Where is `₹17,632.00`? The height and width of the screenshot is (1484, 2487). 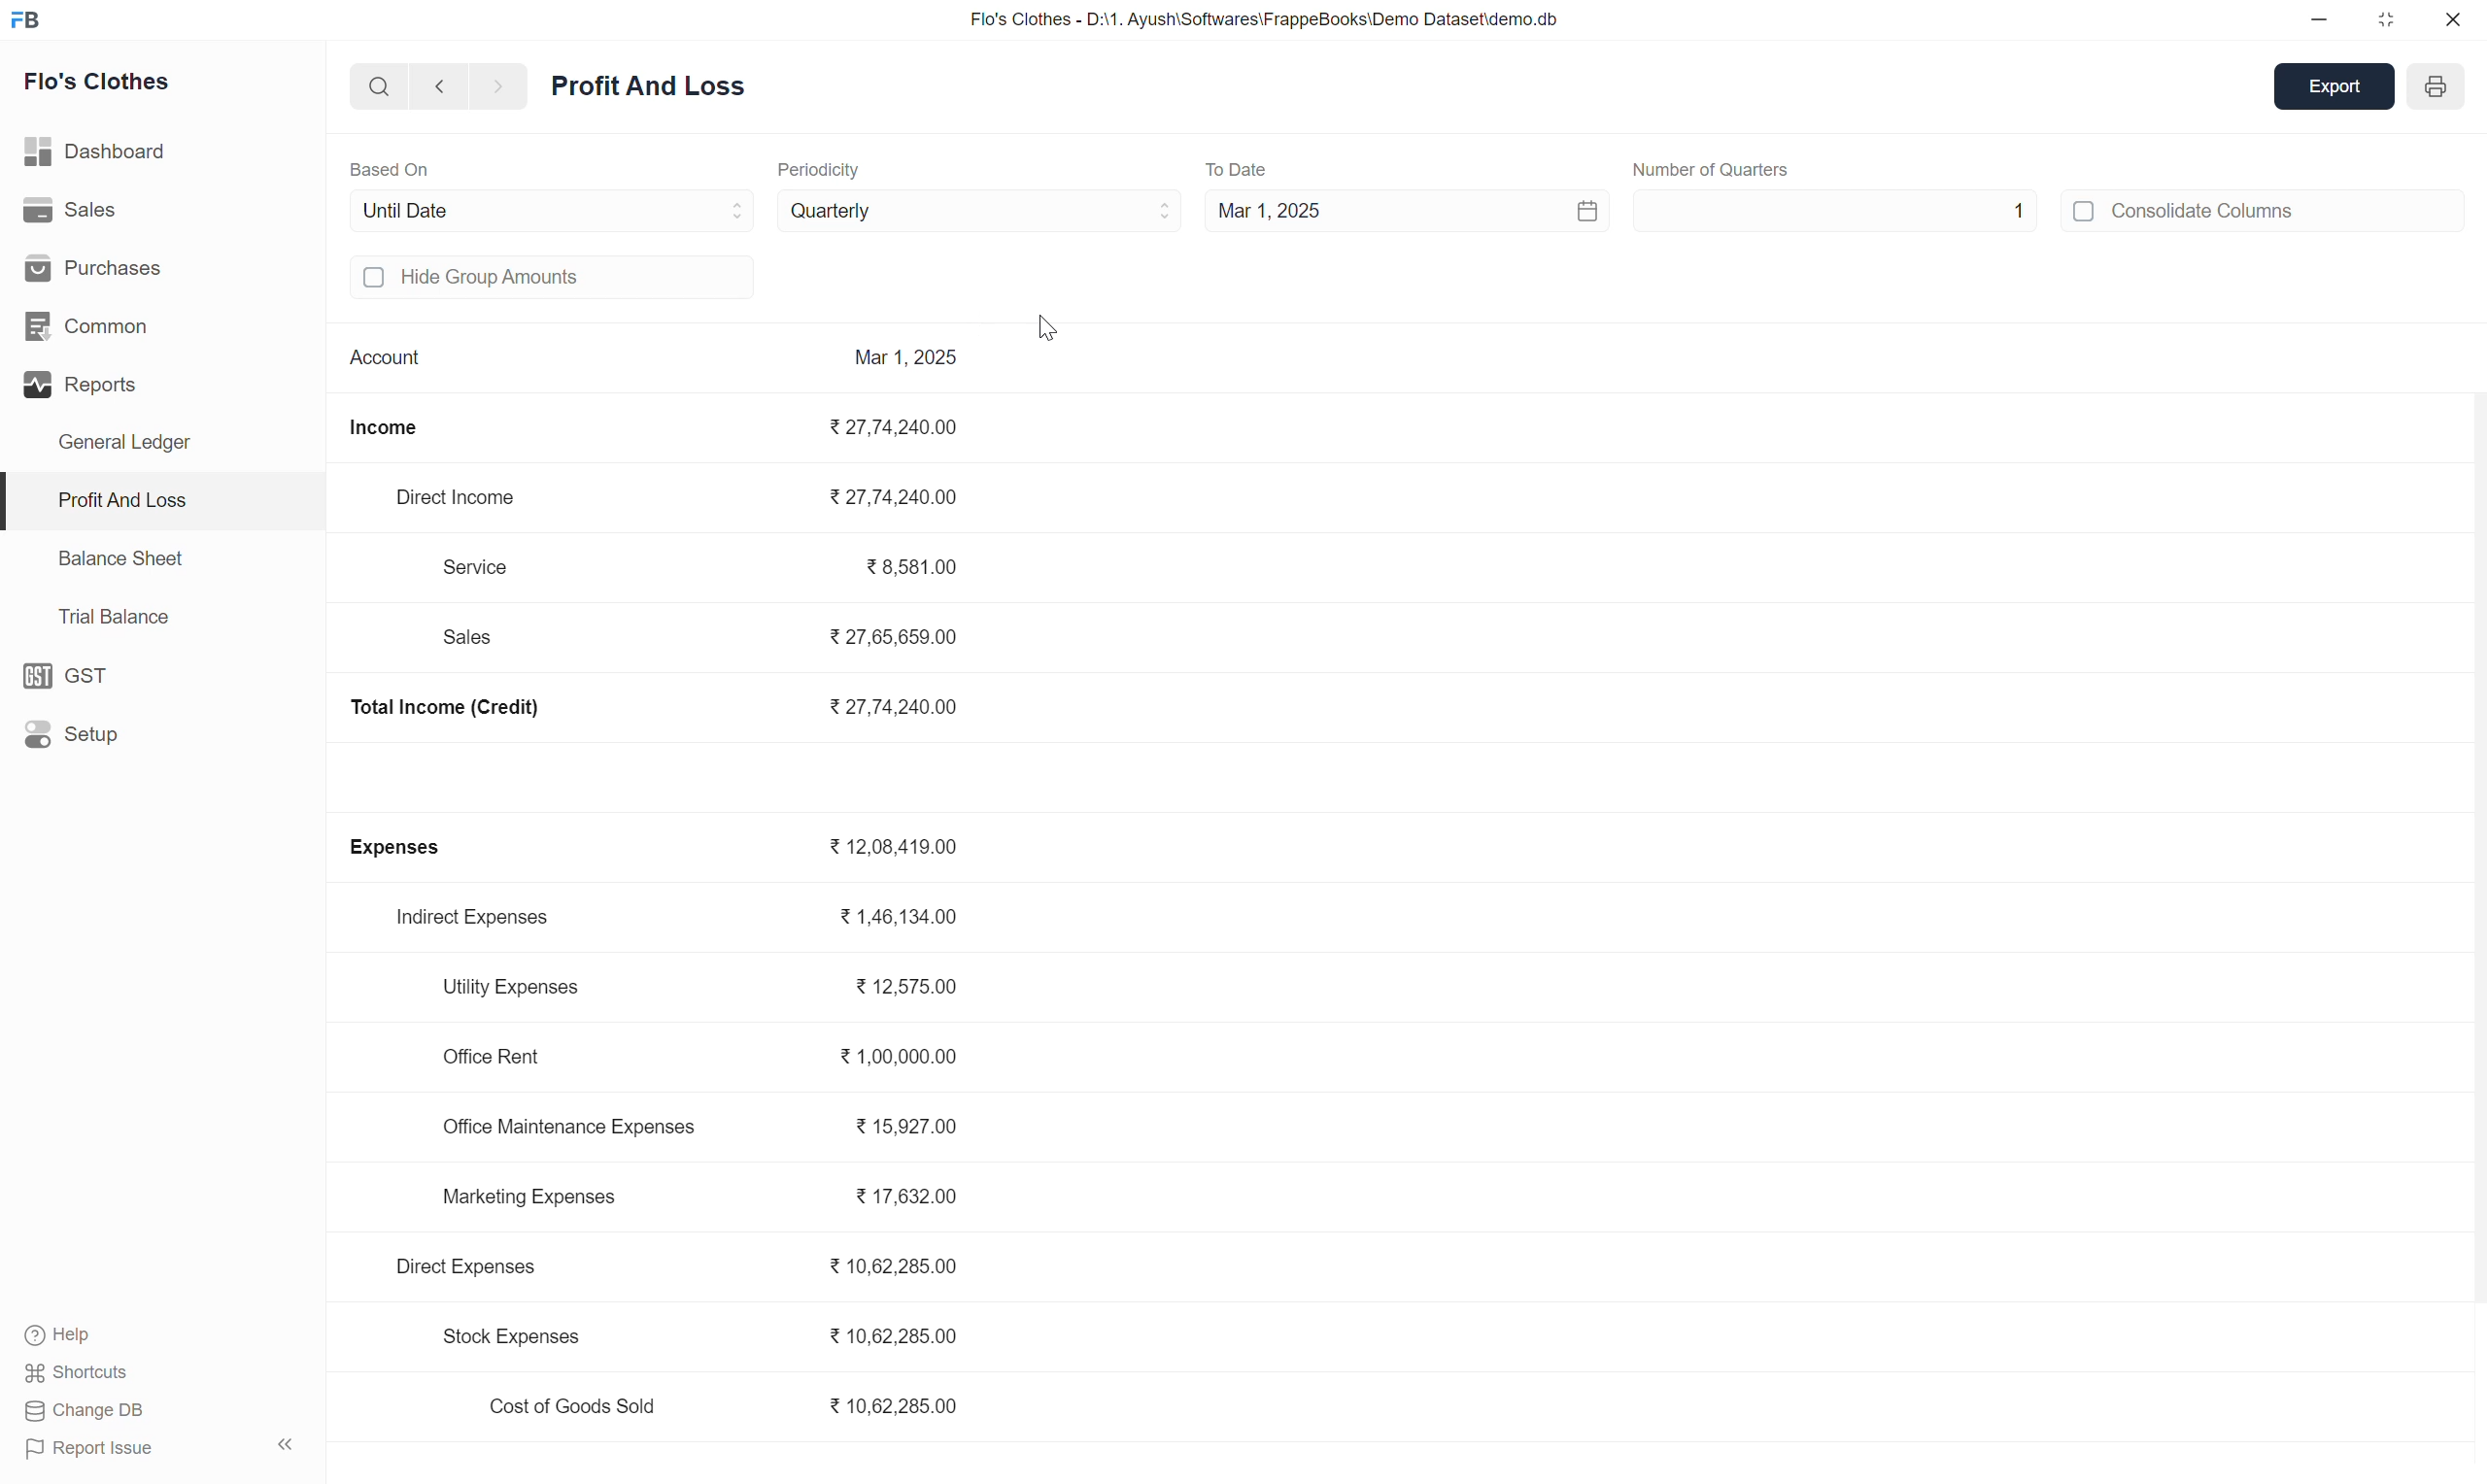 ₹17,632.00 is located at coordinates (912, 1199).